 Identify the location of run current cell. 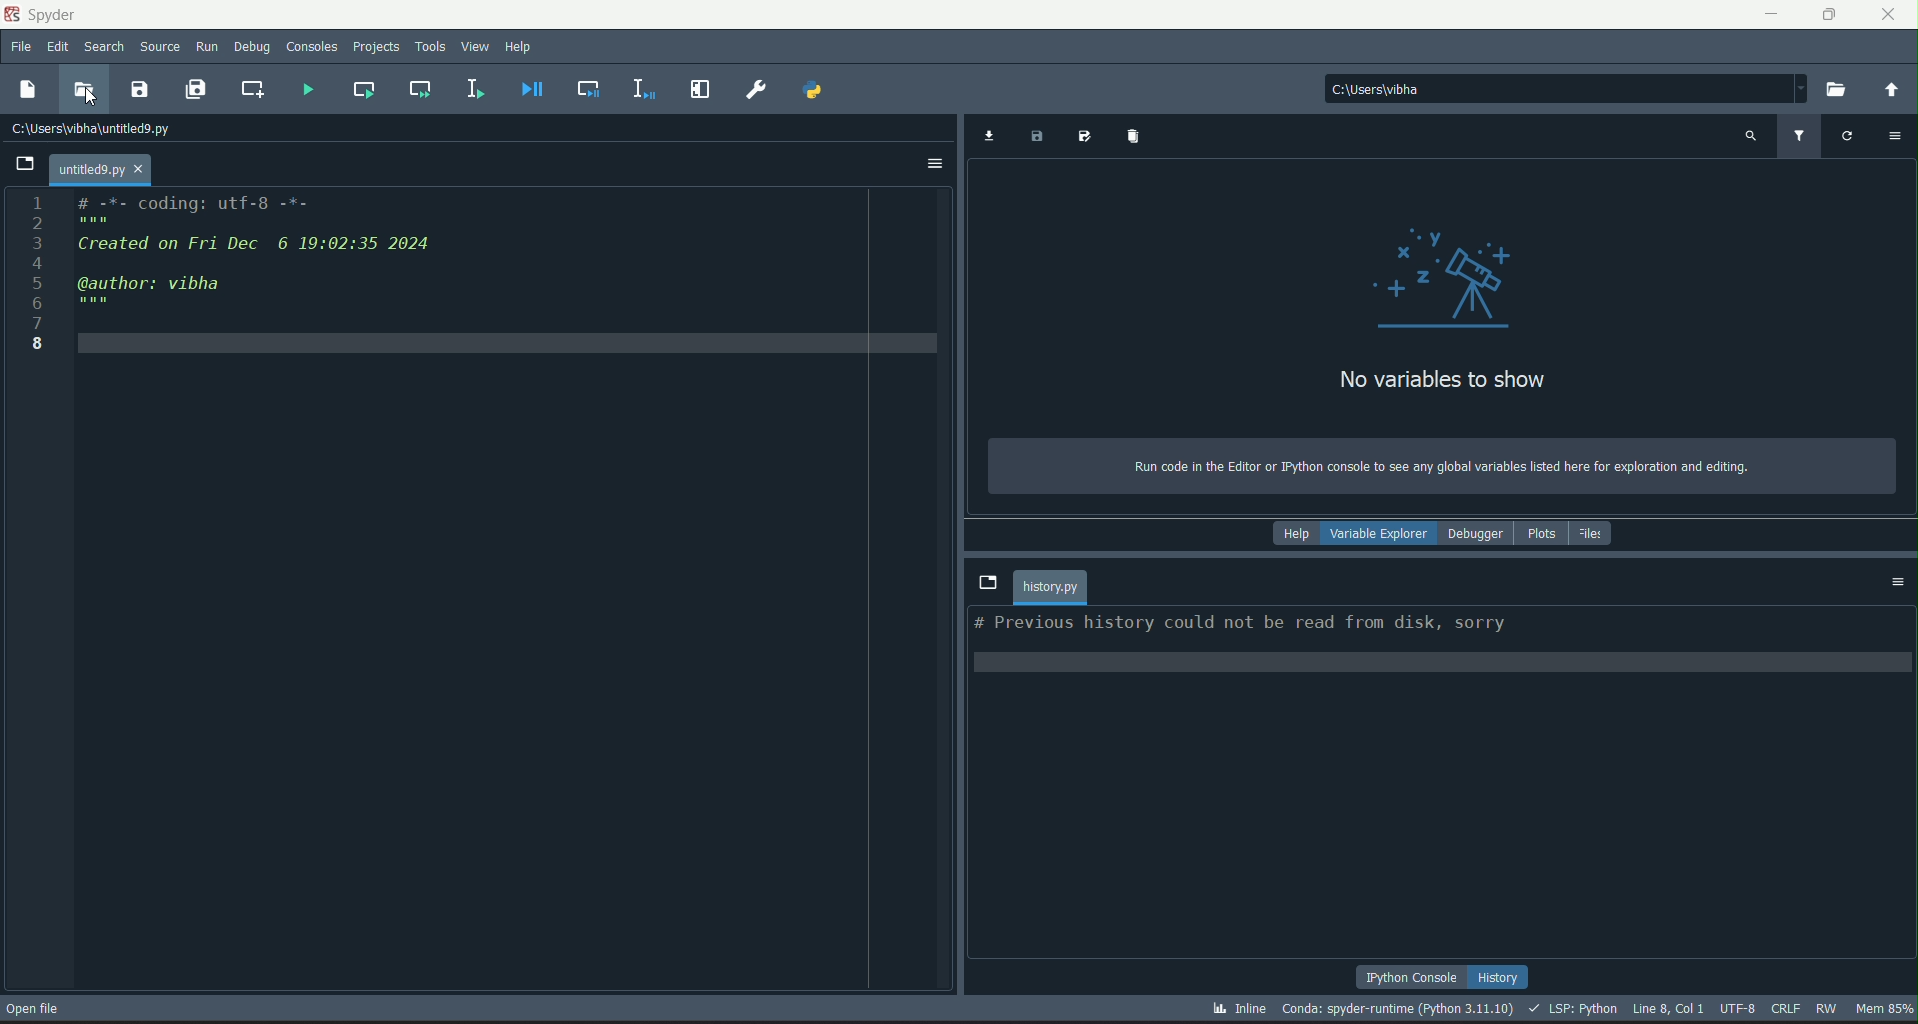
(364, 90).